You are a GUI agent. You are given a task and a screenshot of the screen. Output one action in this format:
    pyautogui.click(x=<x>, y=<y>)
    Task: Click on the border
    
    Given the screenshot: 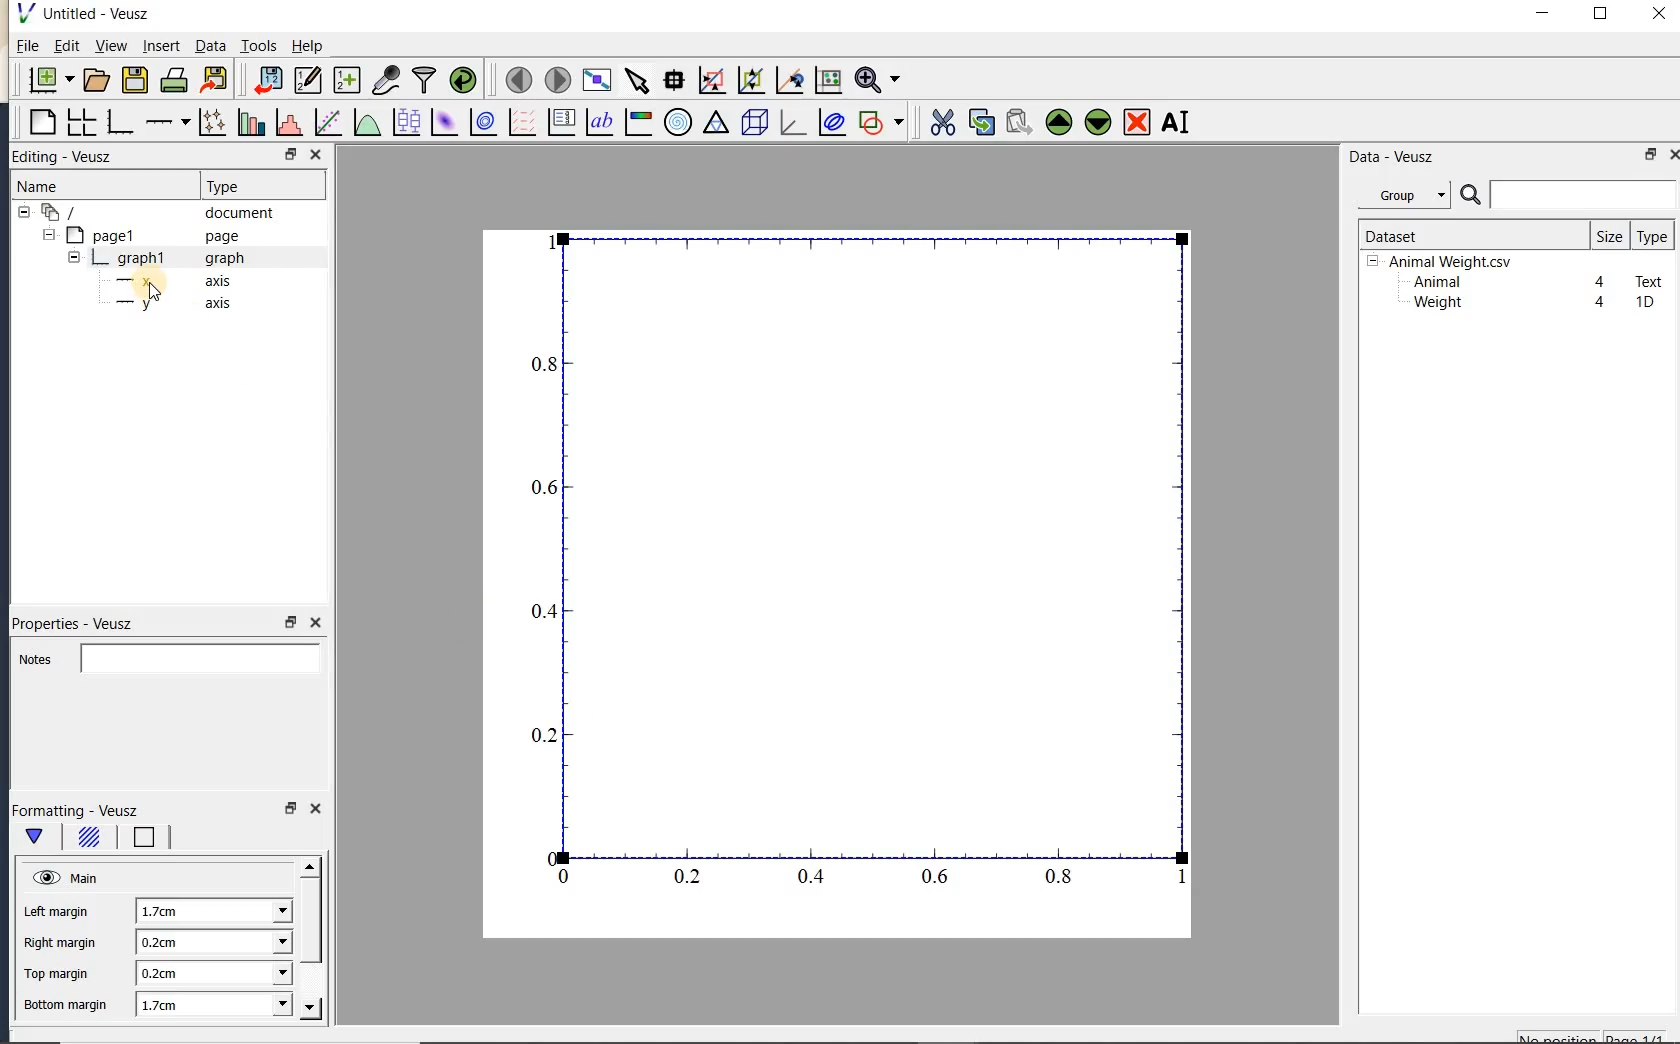 What is the action you would take?
    pyautogui.click(x=148, y=840)
    